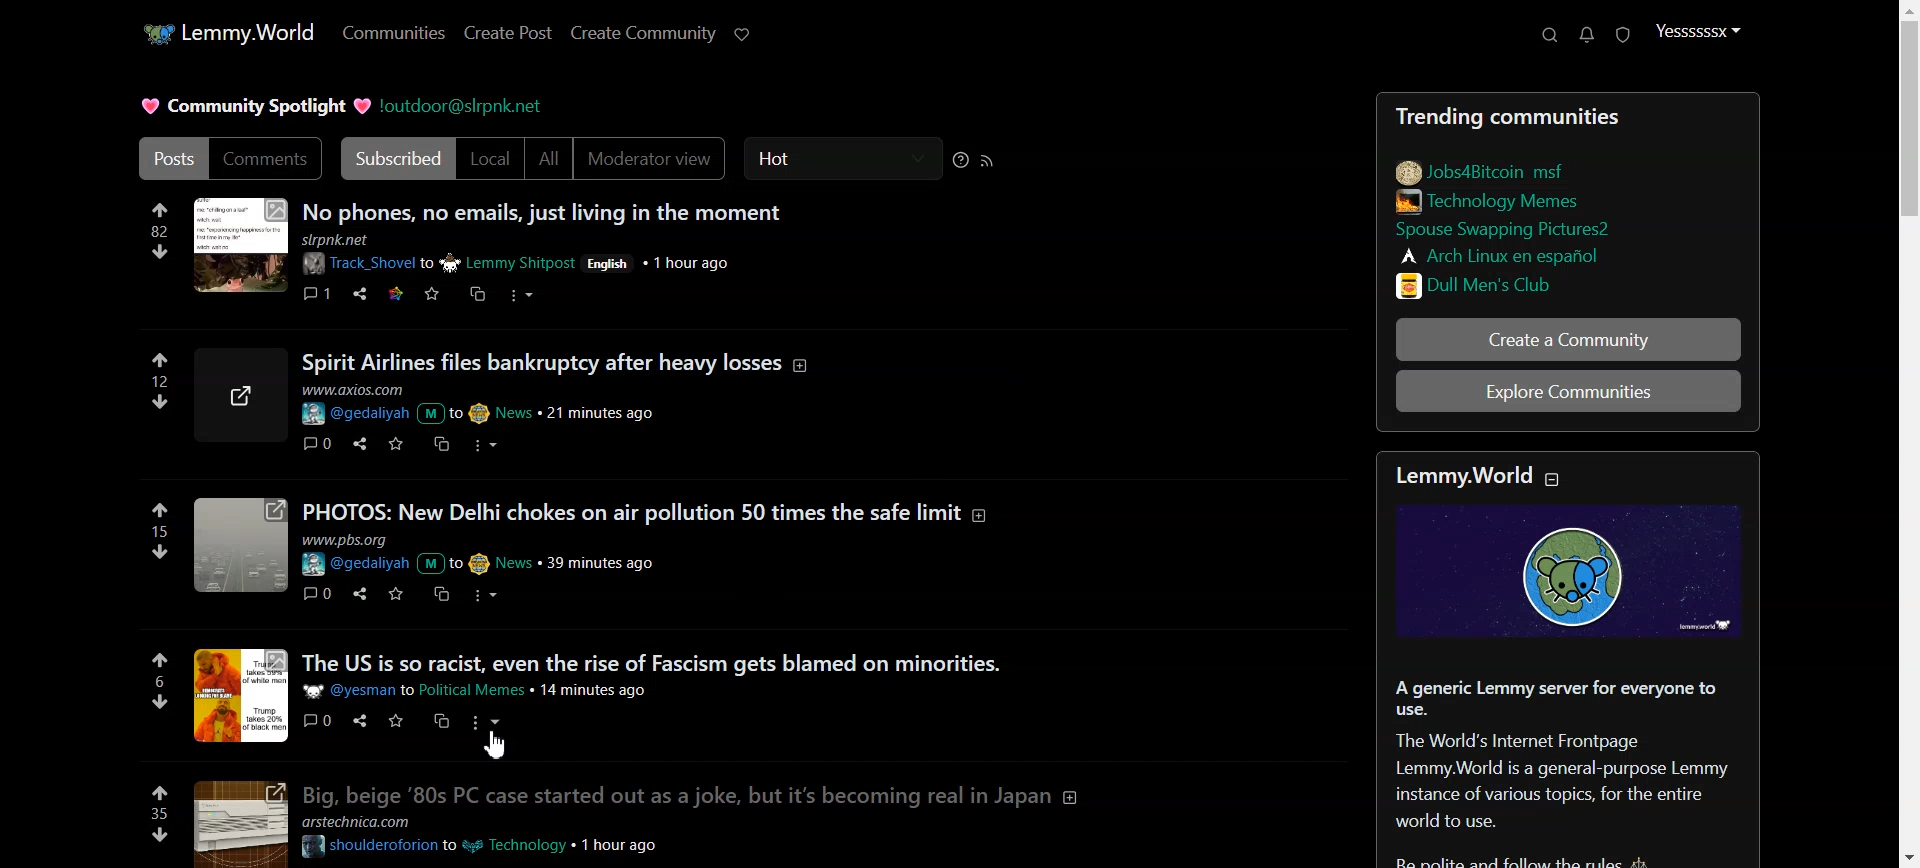 This screenshot has height=868, width=1920. What do you see at coordinates (395, 721) in the screenshot?
I see `save` at bounding box center [395, 721].